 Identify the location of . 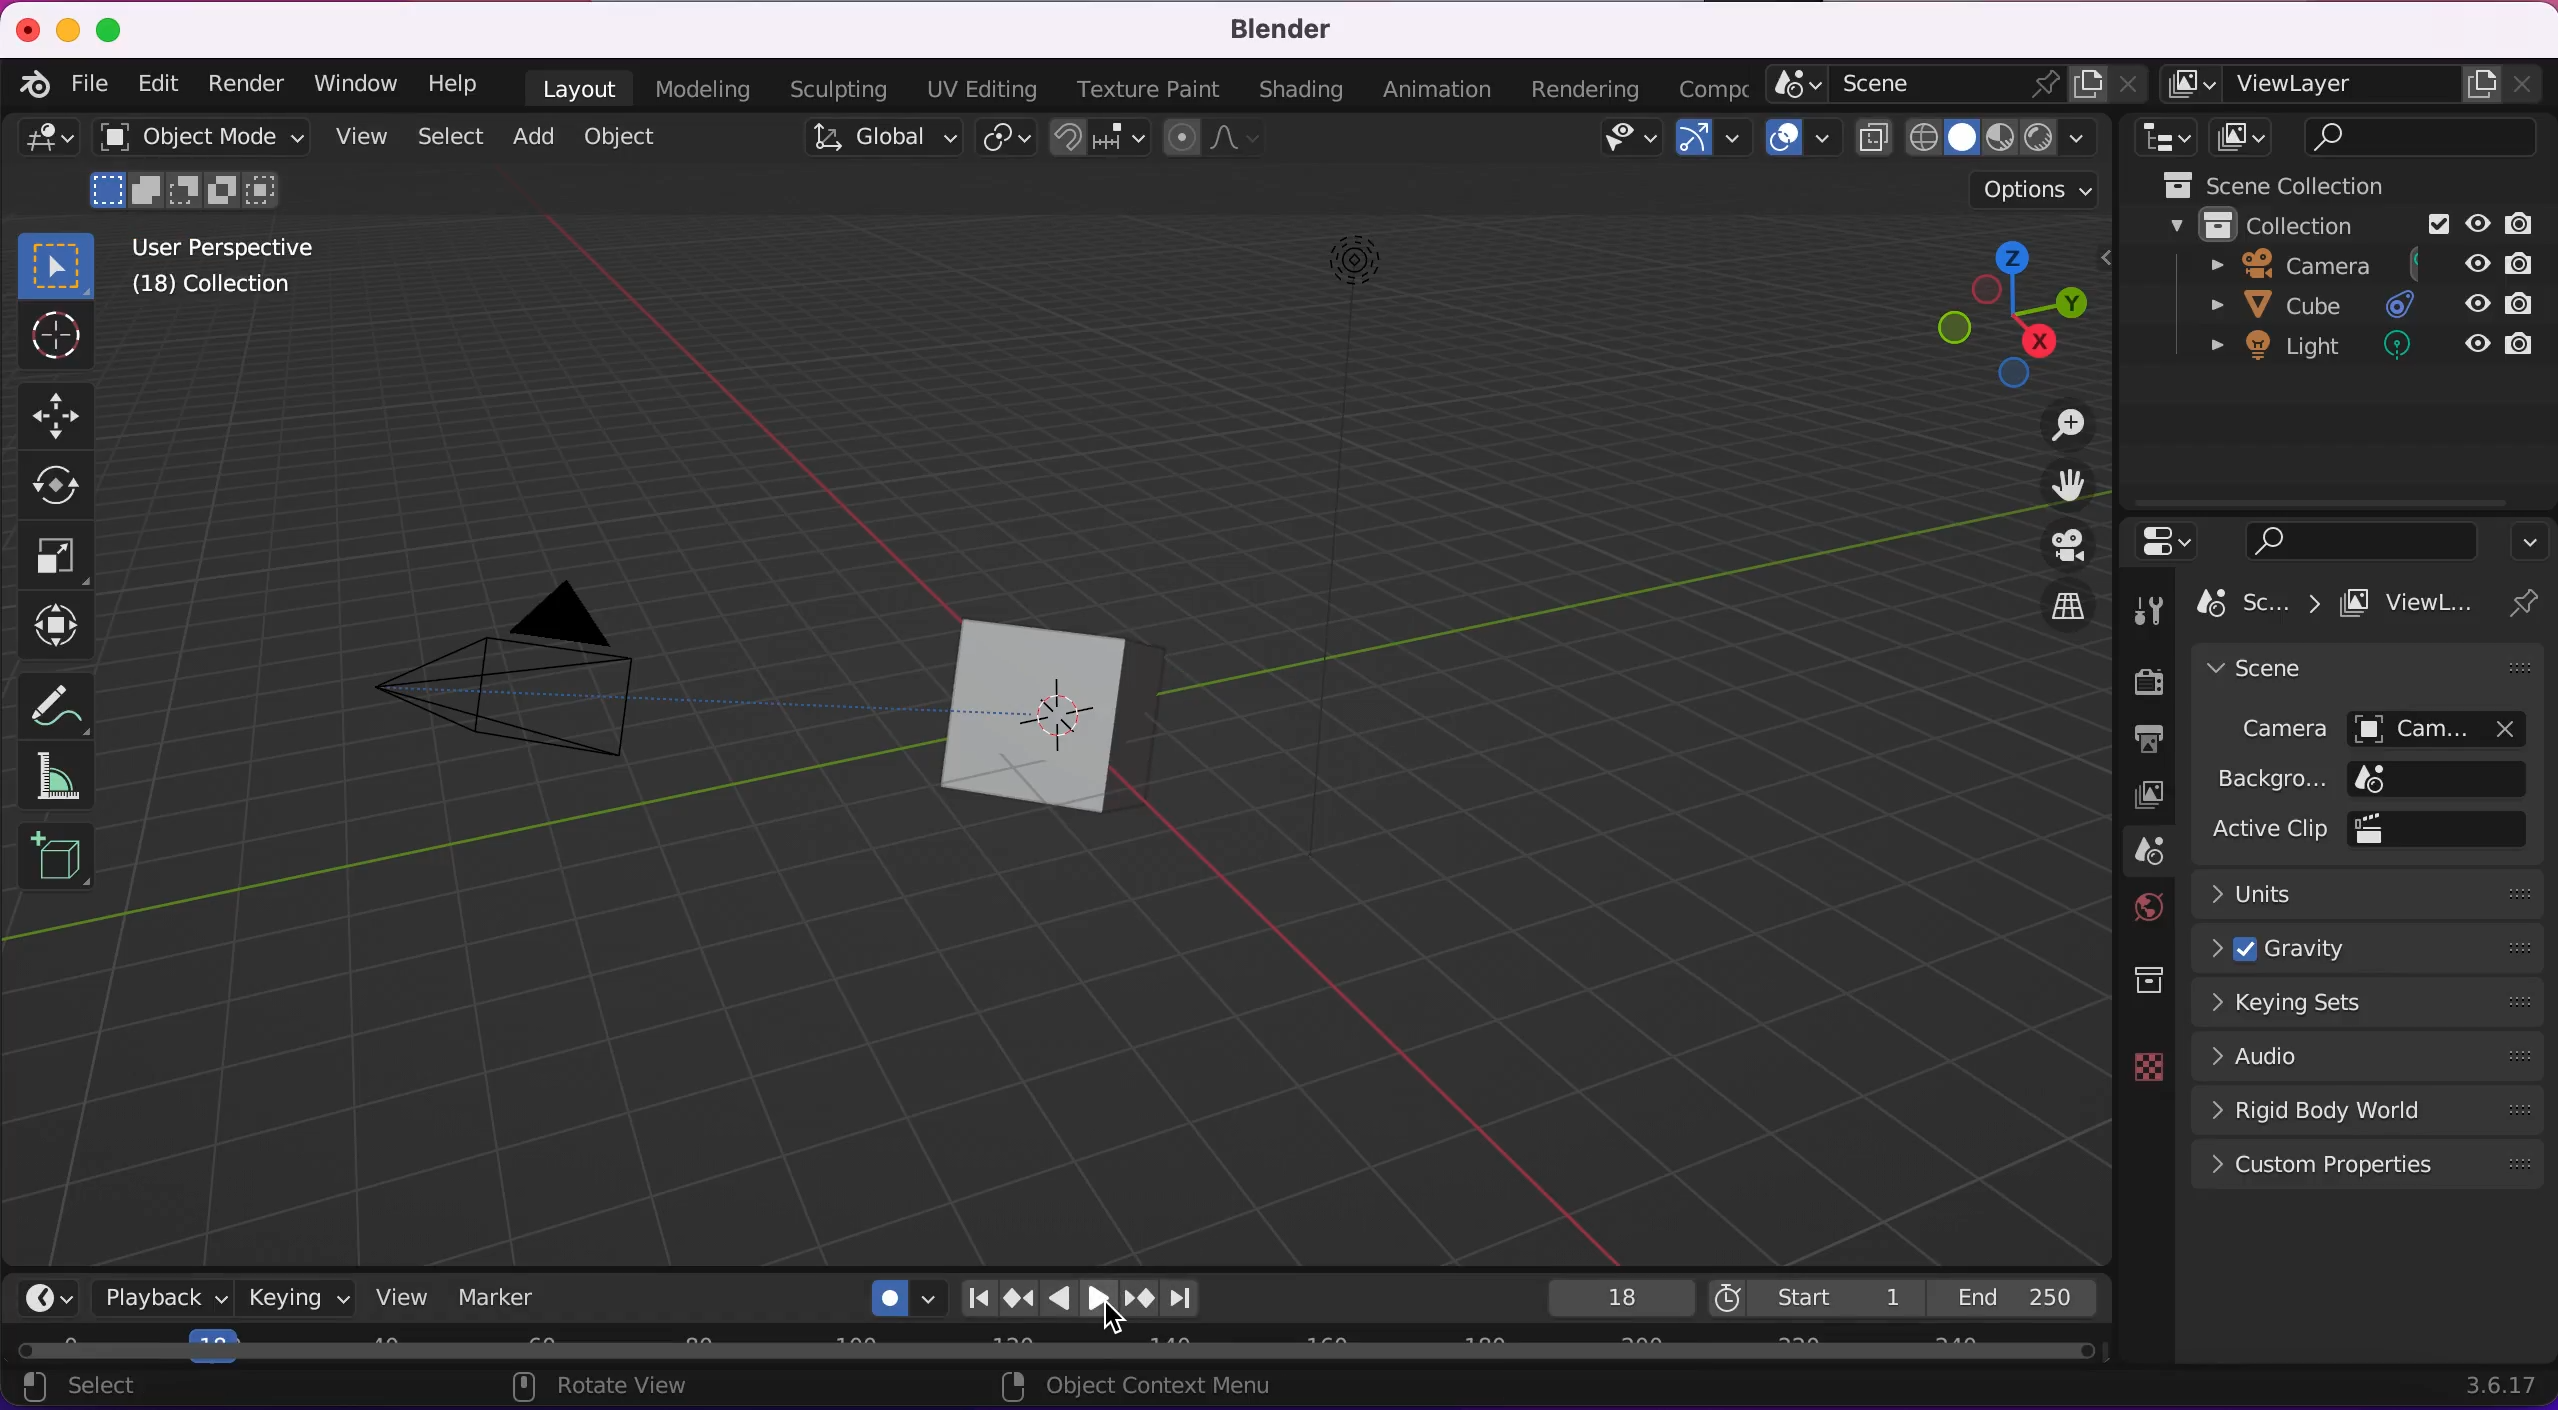
(1711, 86).